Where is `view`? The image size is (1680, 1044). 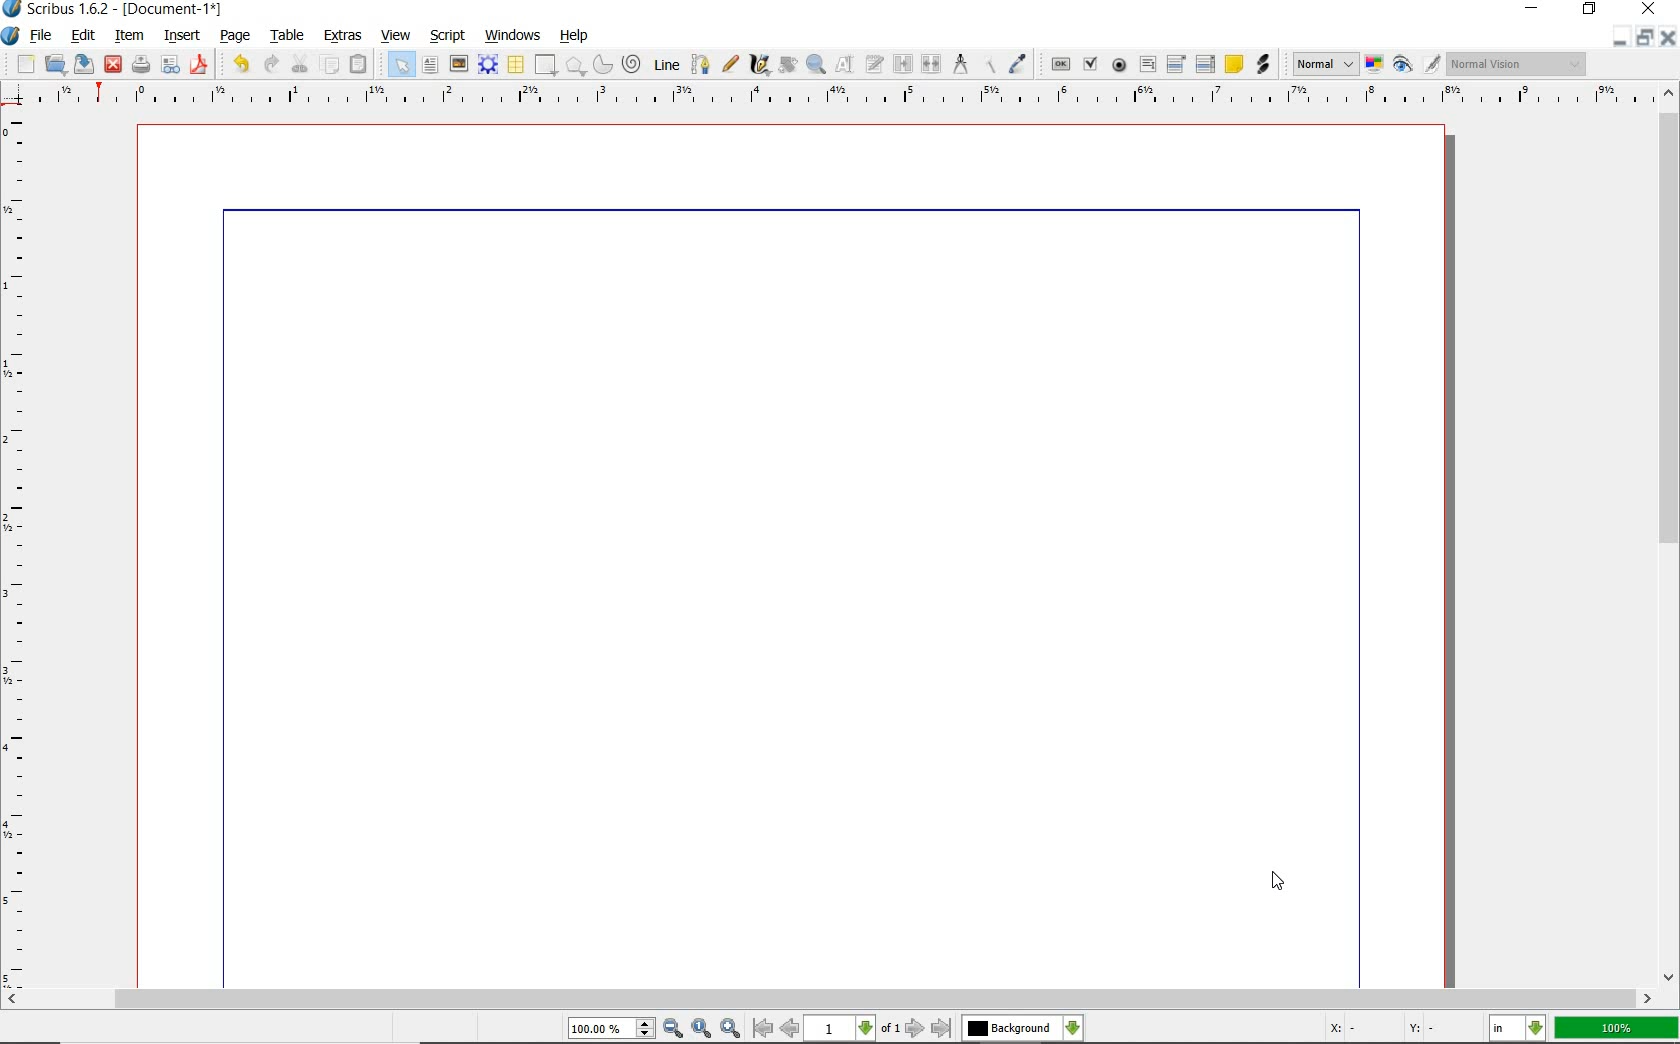
view is located at coordinates (395, 35).